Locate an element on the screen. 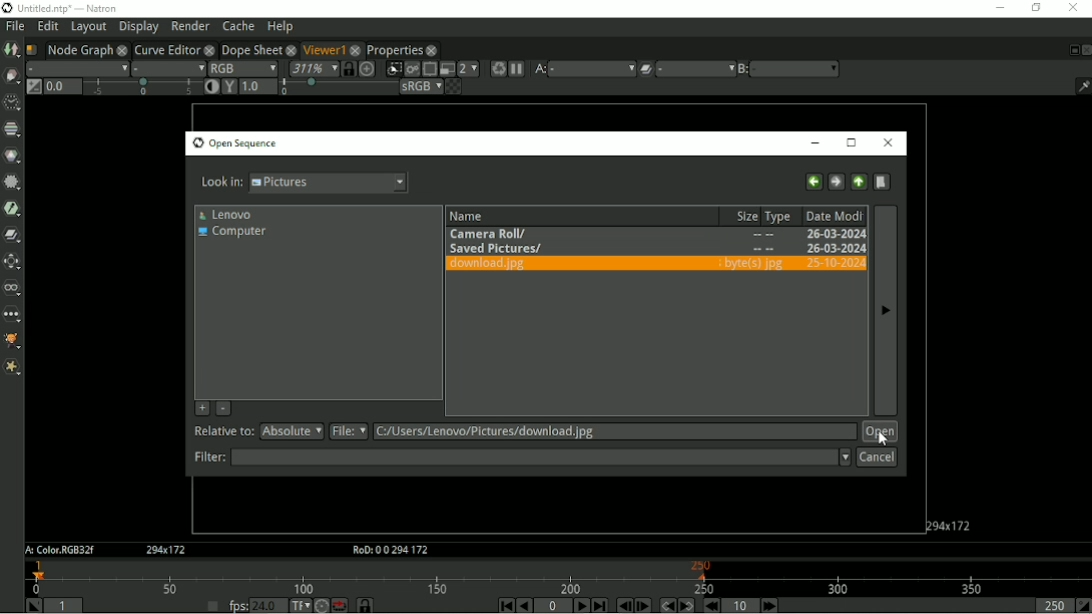 The width and height of the screenshot is (1092, 614). File is located at coordinates (15, 25).